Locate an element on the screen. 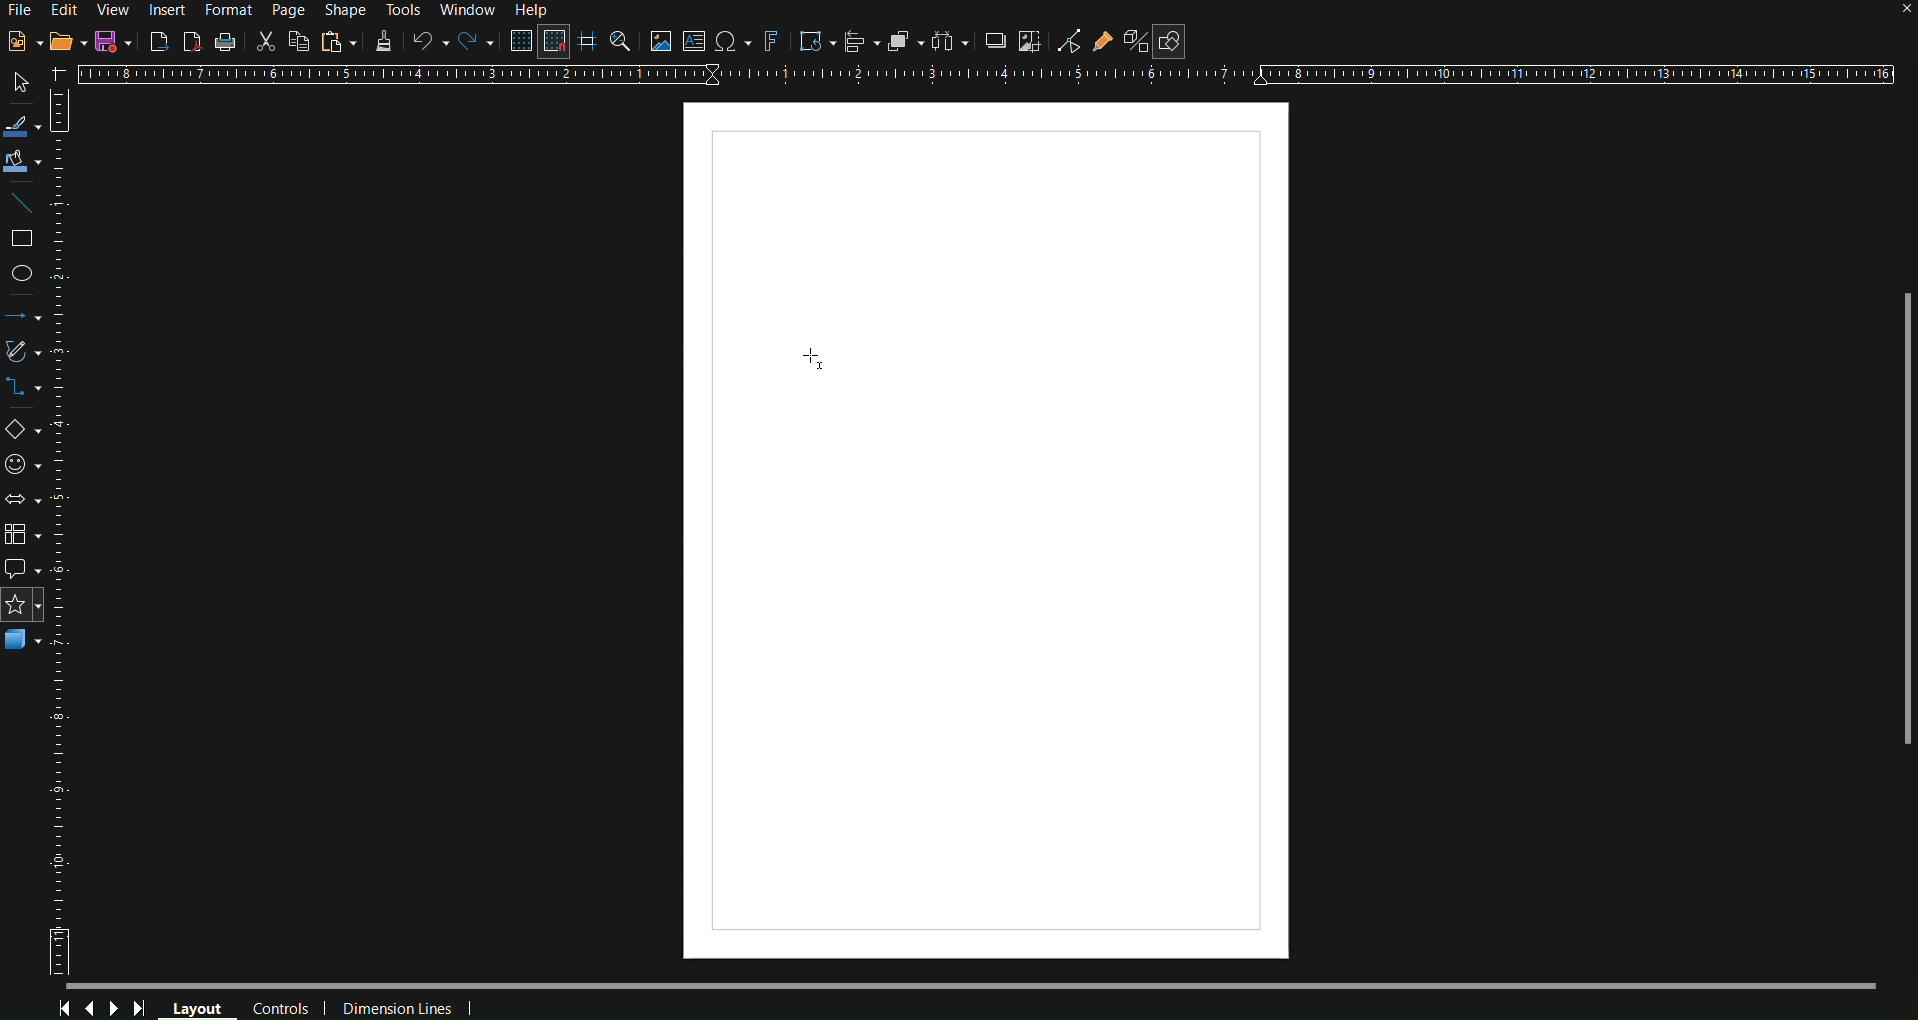  Controls is located at coordinates (280, 1006).